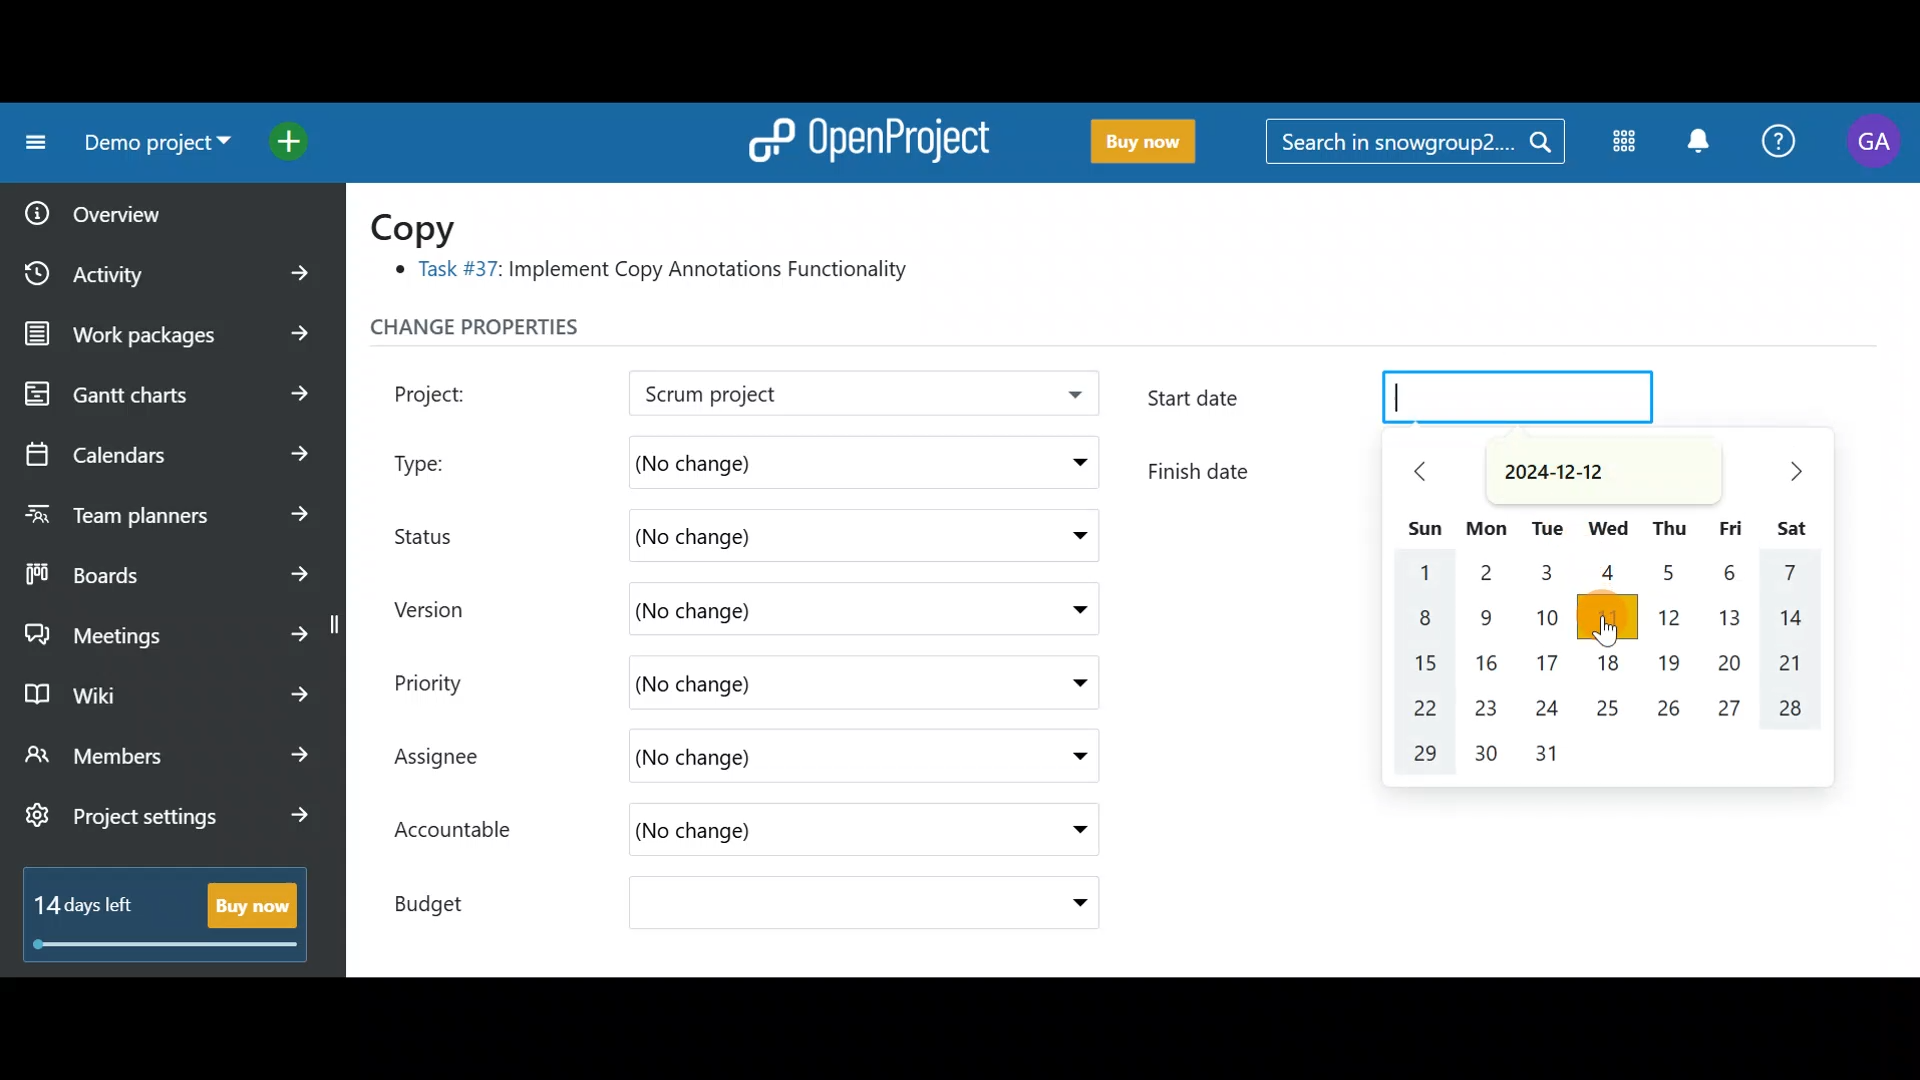  What do you see at coordinates (1420, 143) in the screenshot?
I see `Search in snowgroup?.... ` at bounding box center [1420, 143].